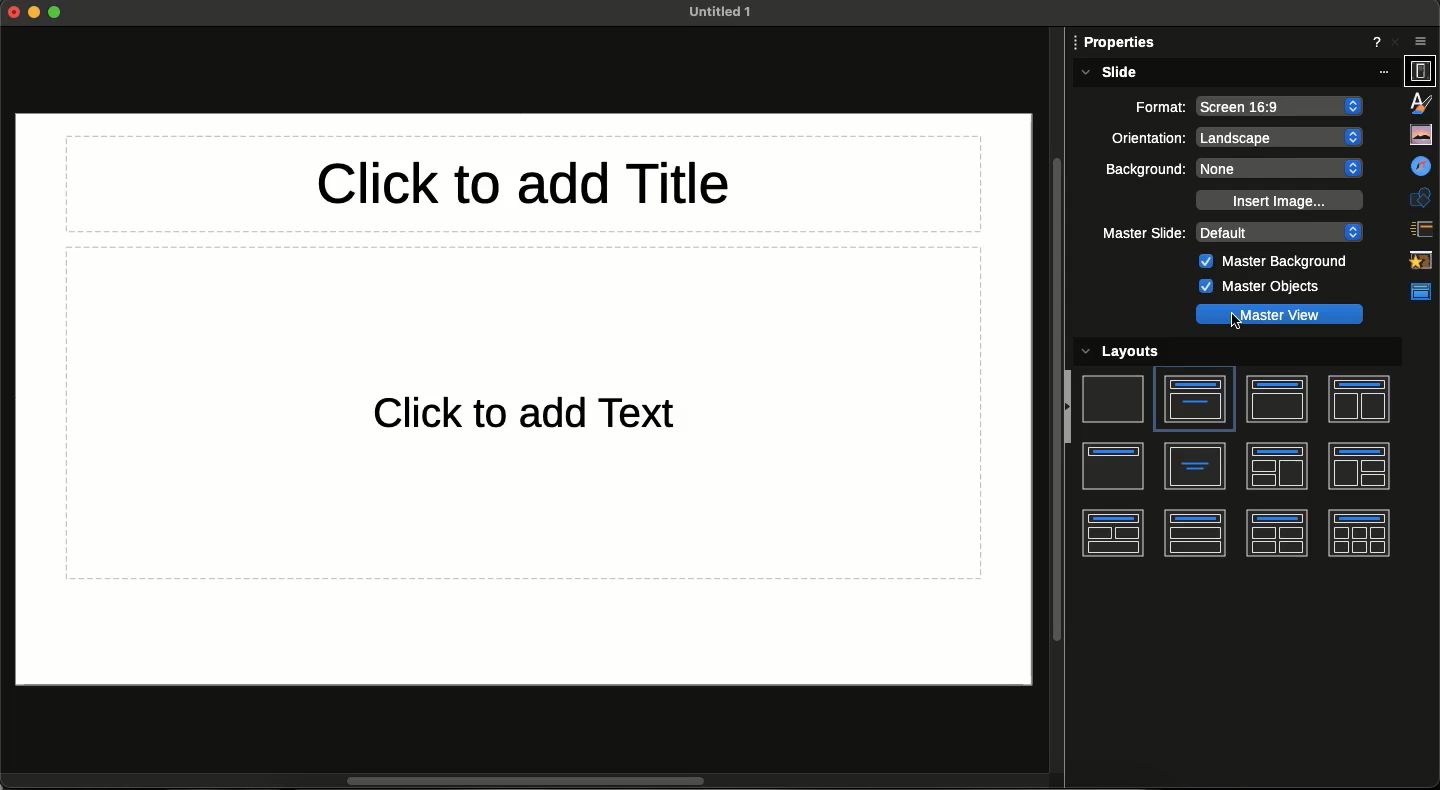 The height and width of the screenshot is (790, 1440). Describe the element at coordinates (1276, 399) in the screenshot. I see `Title and text box` at that location.